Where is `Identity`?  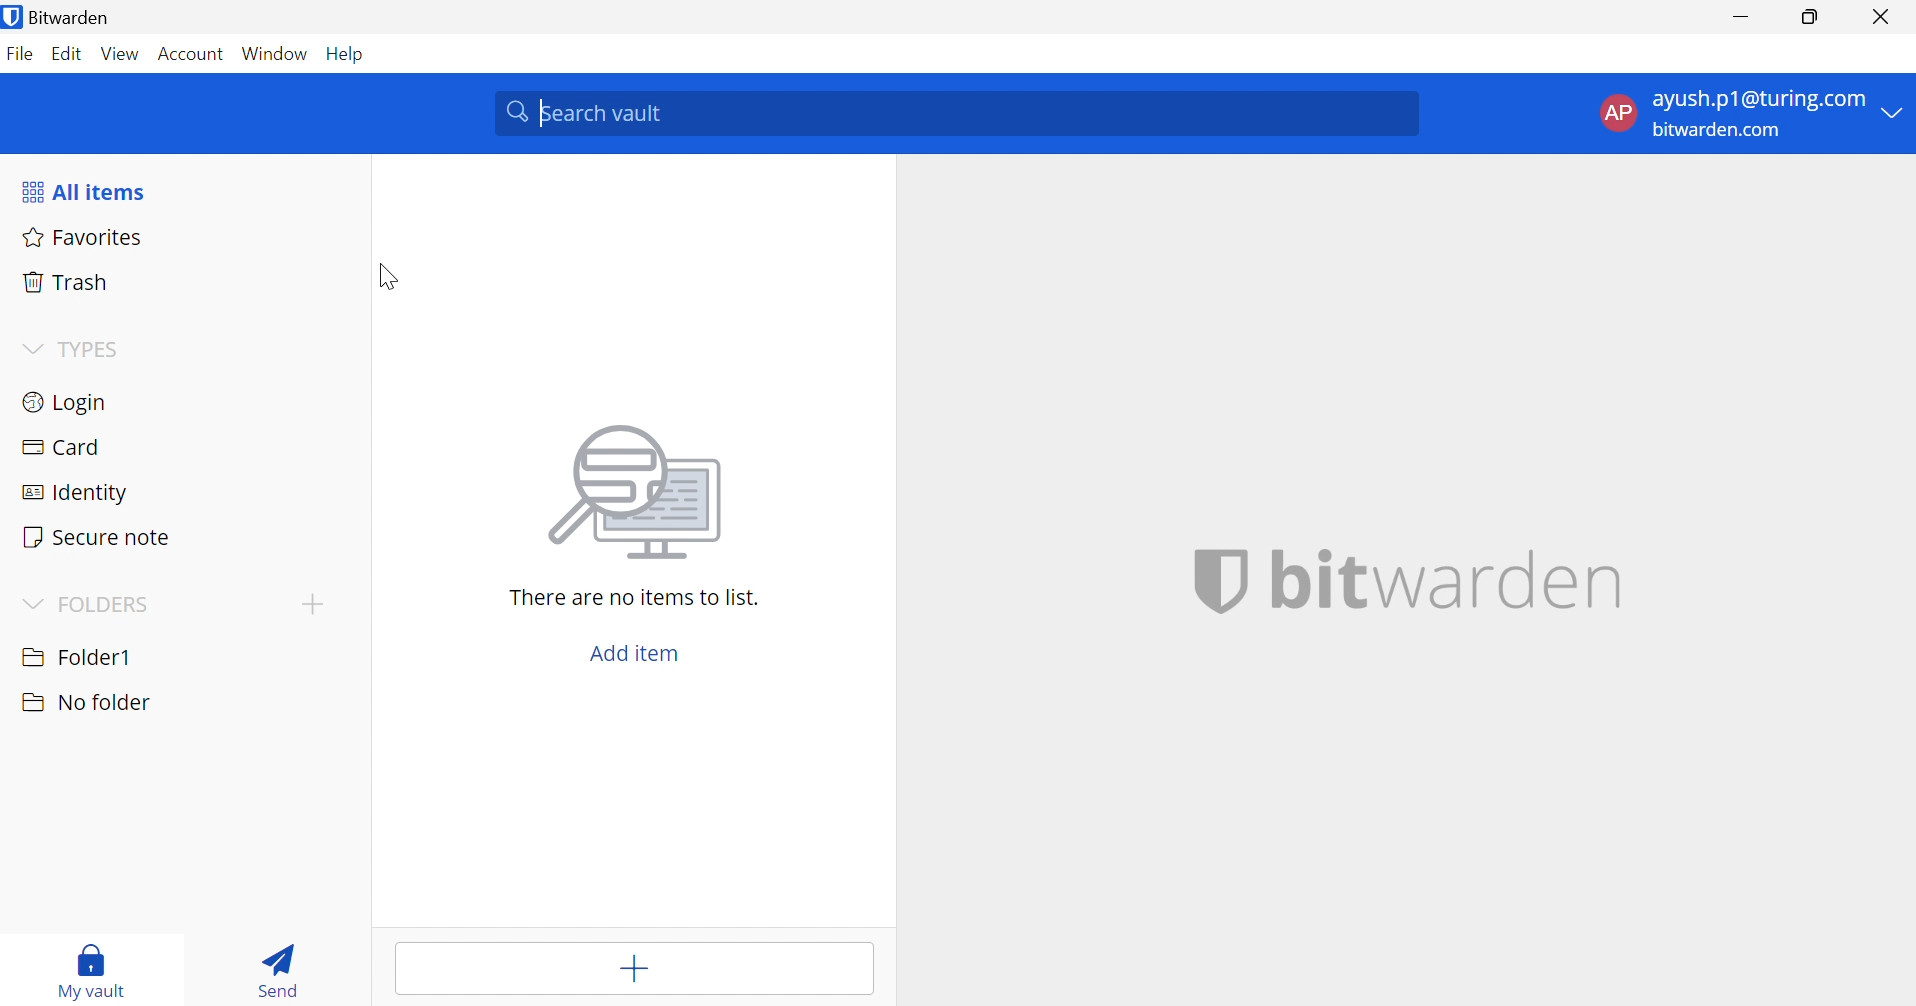
Identity is located at coordinates (76, 492).